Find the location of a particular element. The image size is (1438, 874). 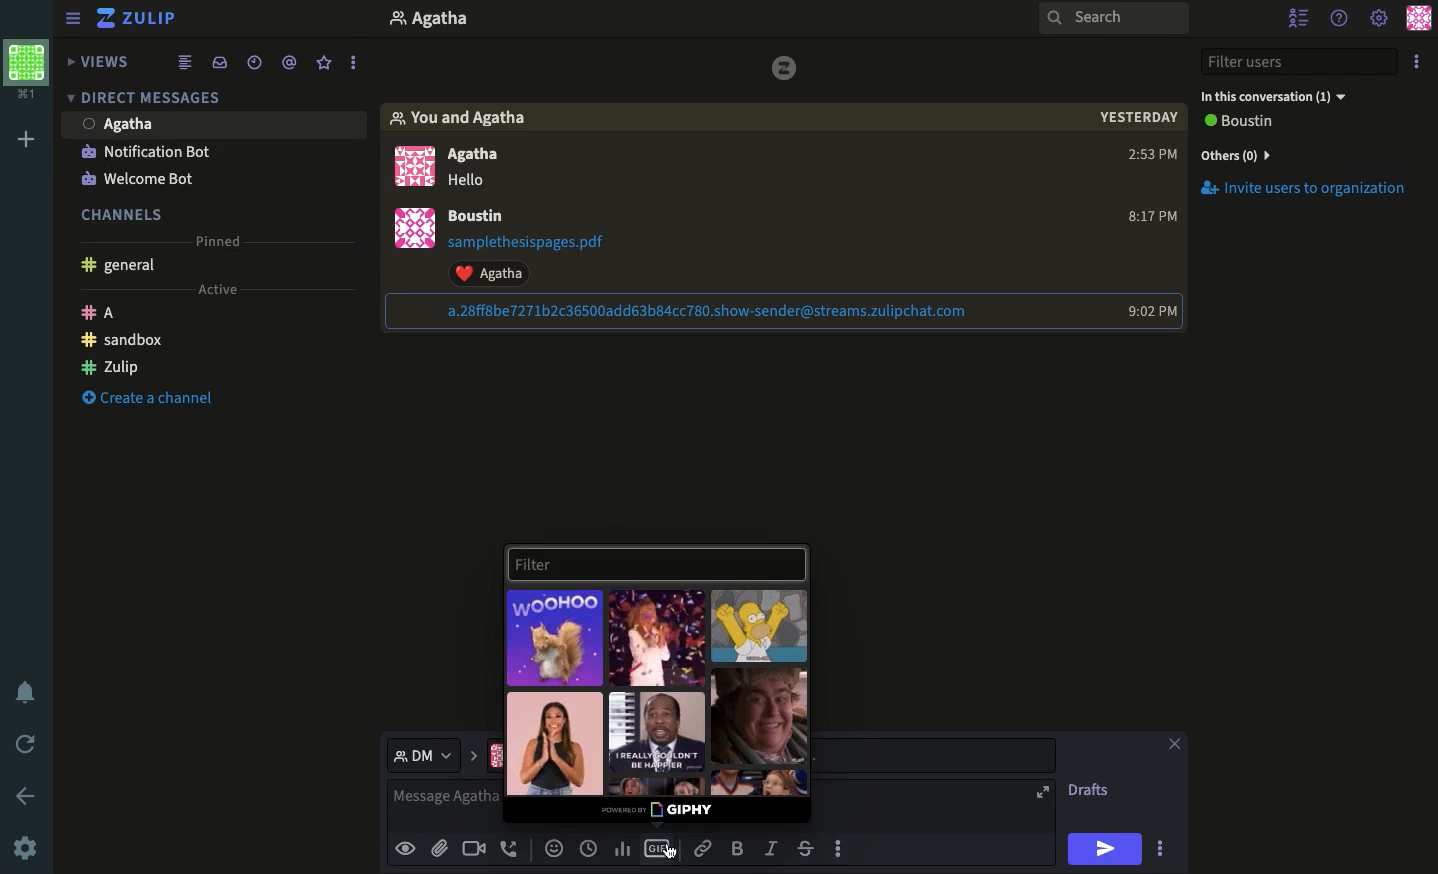

Options is located at coordinates (1416, 63).